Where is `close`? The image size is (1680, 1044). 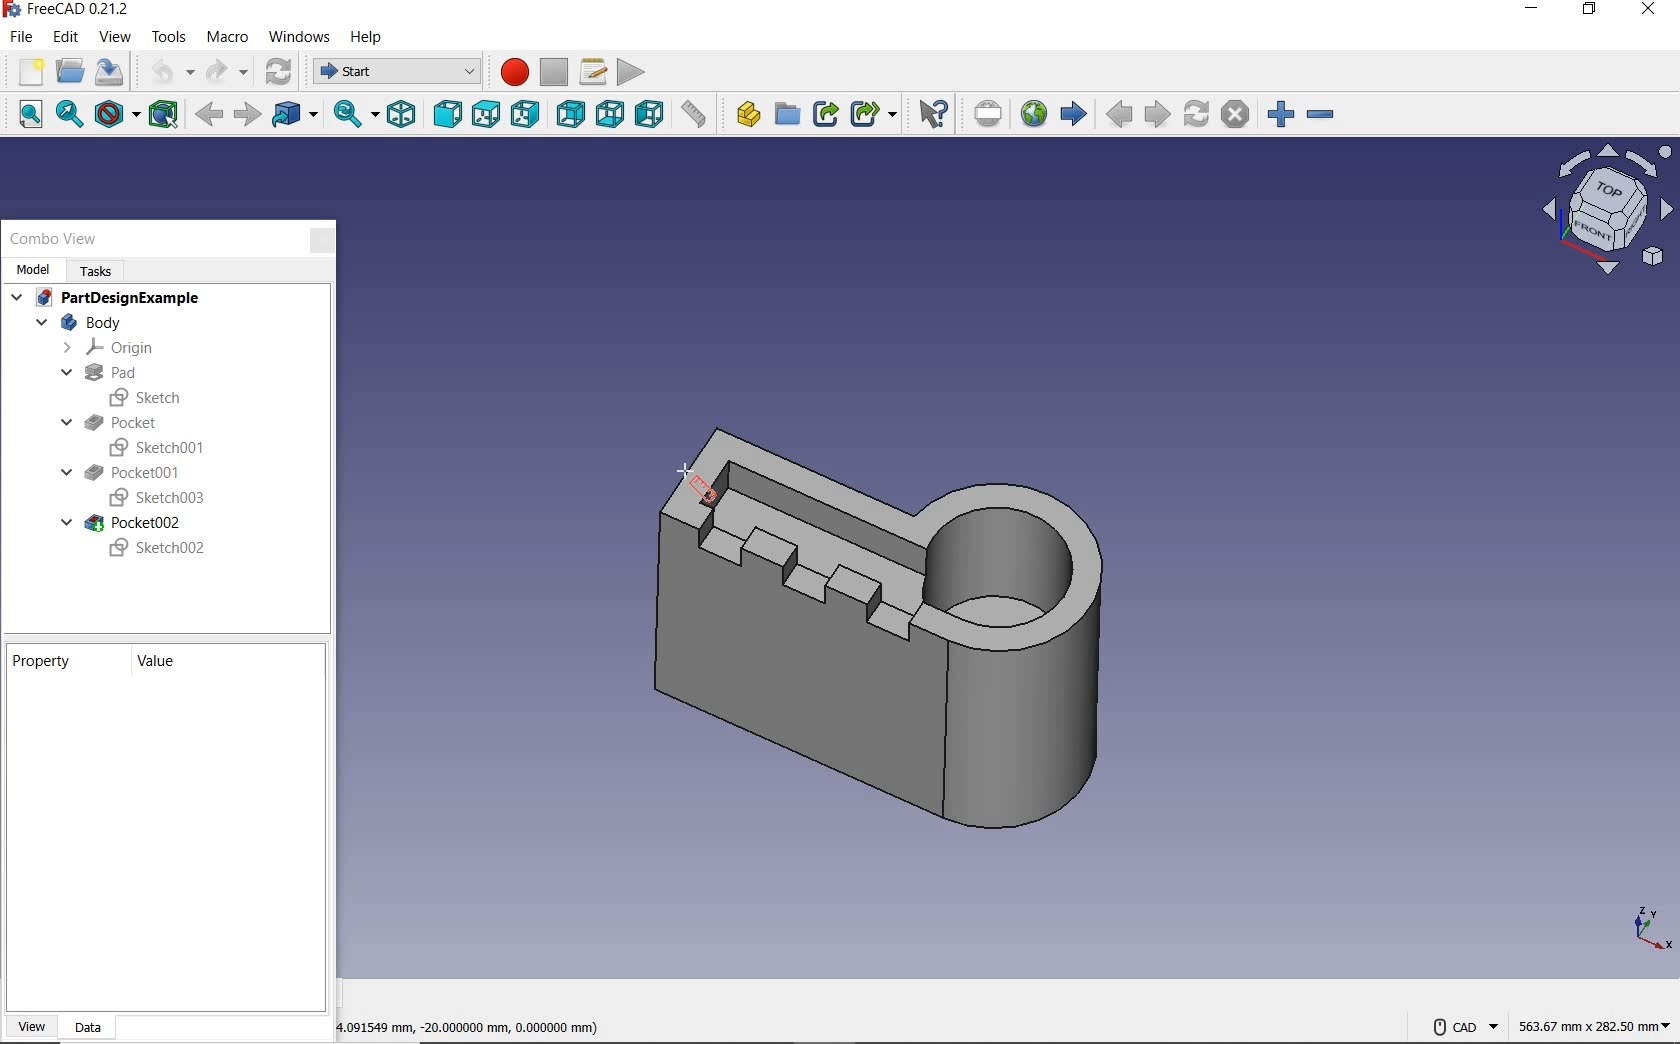
close is located at coordinates (1653, 13).